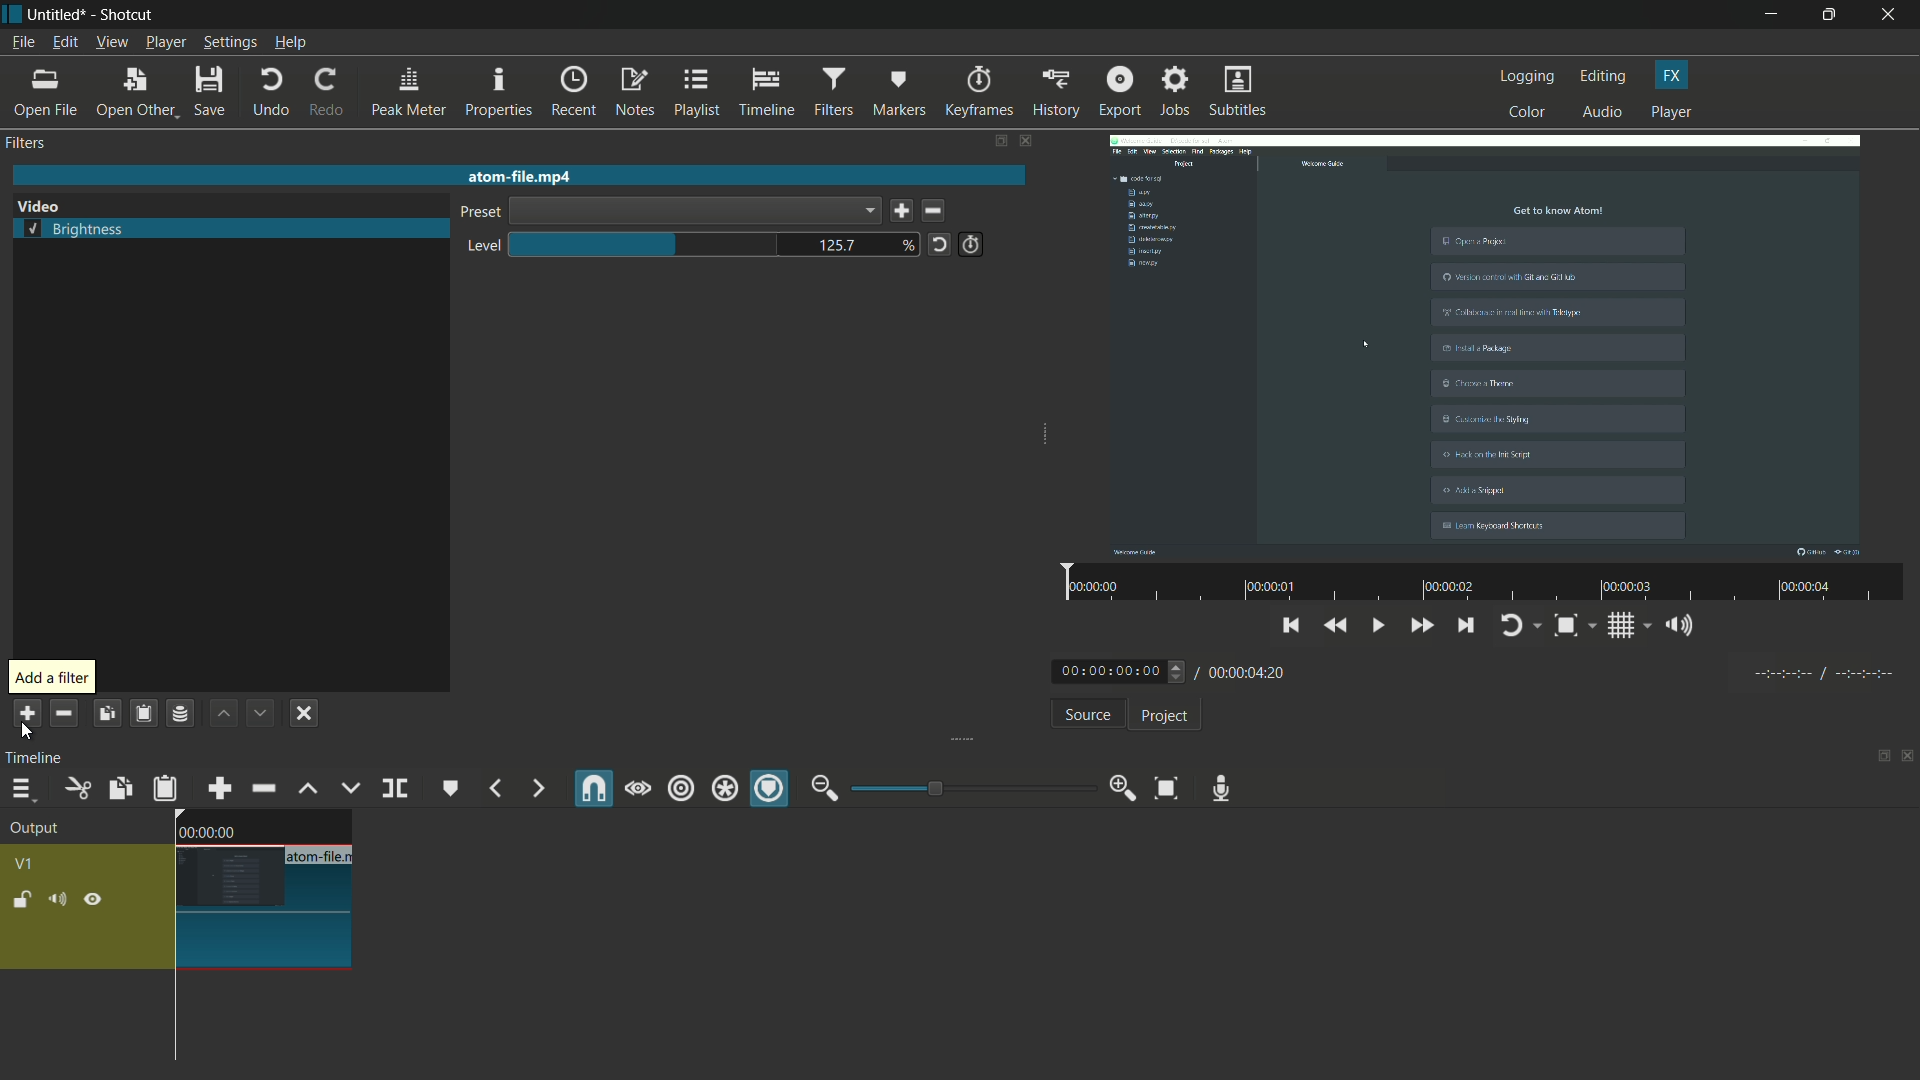  Describe the element at coordinates (347, 788) in the screenshot. I see `overwrite` at that location.